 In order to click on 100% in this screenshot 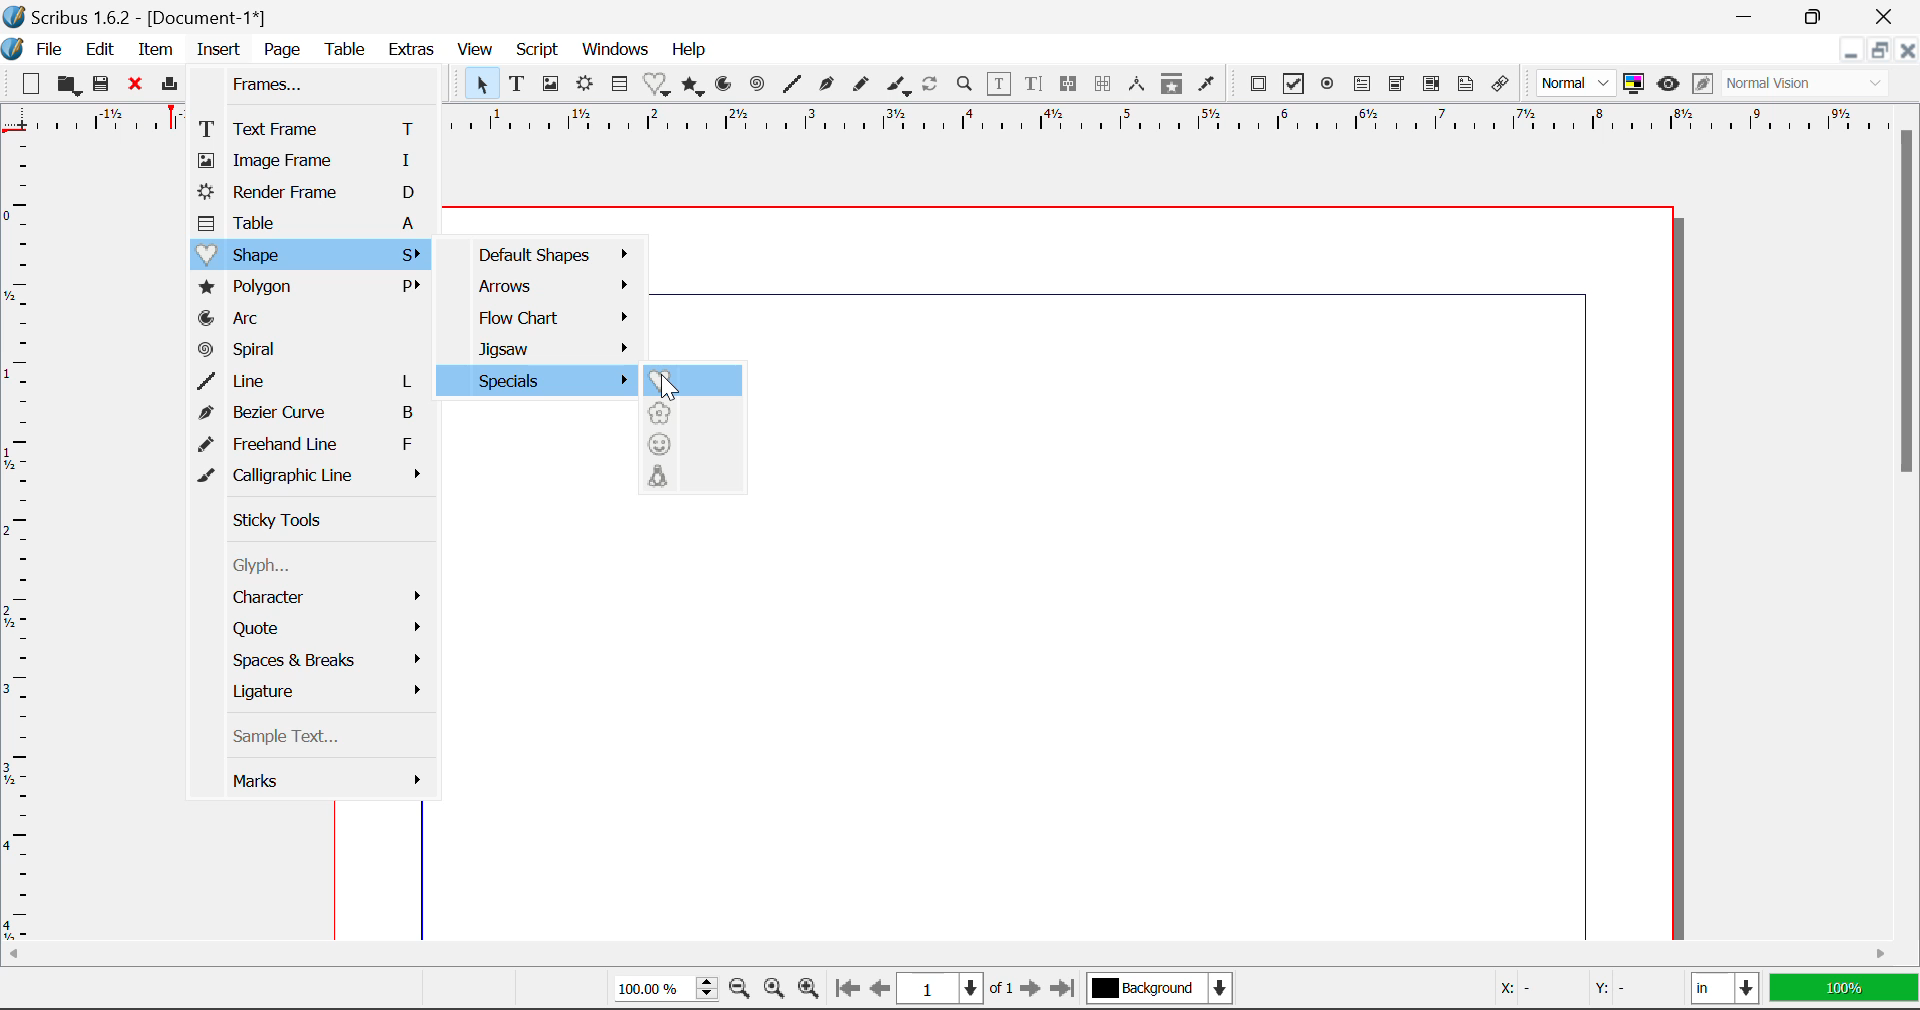, I will do `click(1843, 990)`.